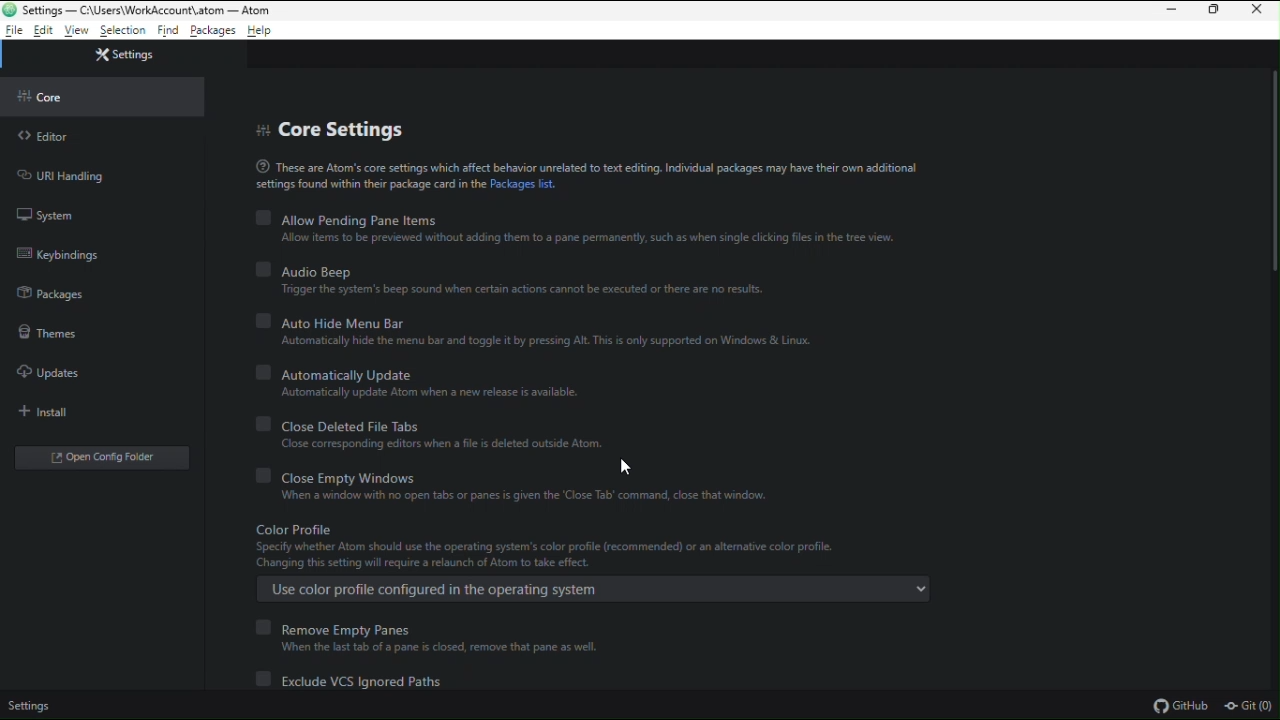 The width and height of the screenshot is (1280, 720). What do you see at coordinates (474, 431) in the screenshot?
I see `Close deleted file tabs` at bounding box center [474, 431].